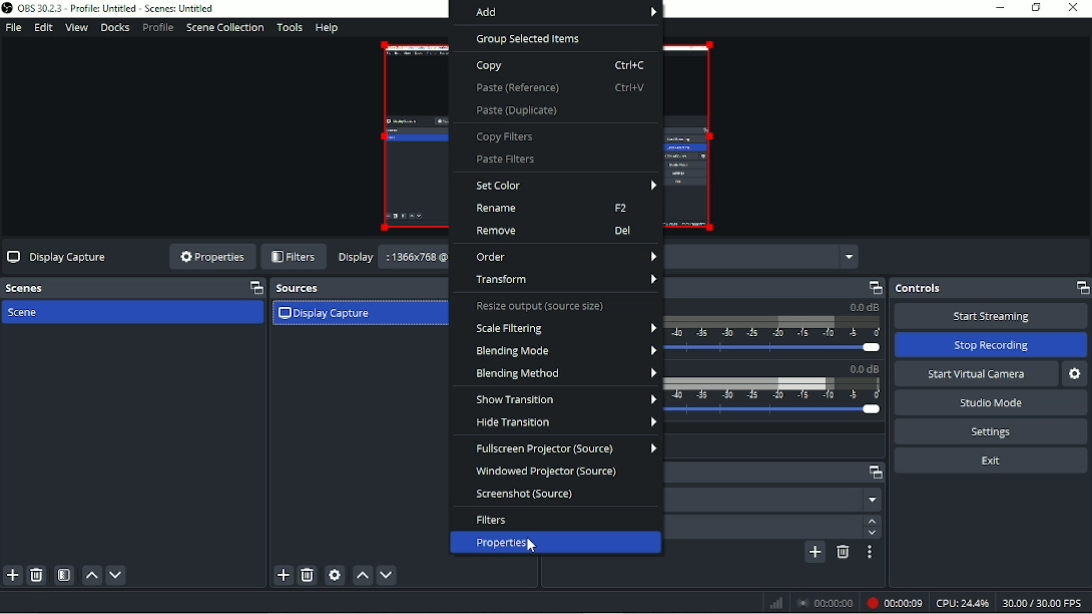  I want to click on OBS 30.2.3 - Profile: Untitled - Scenes: Untitled, so click(113, 9).